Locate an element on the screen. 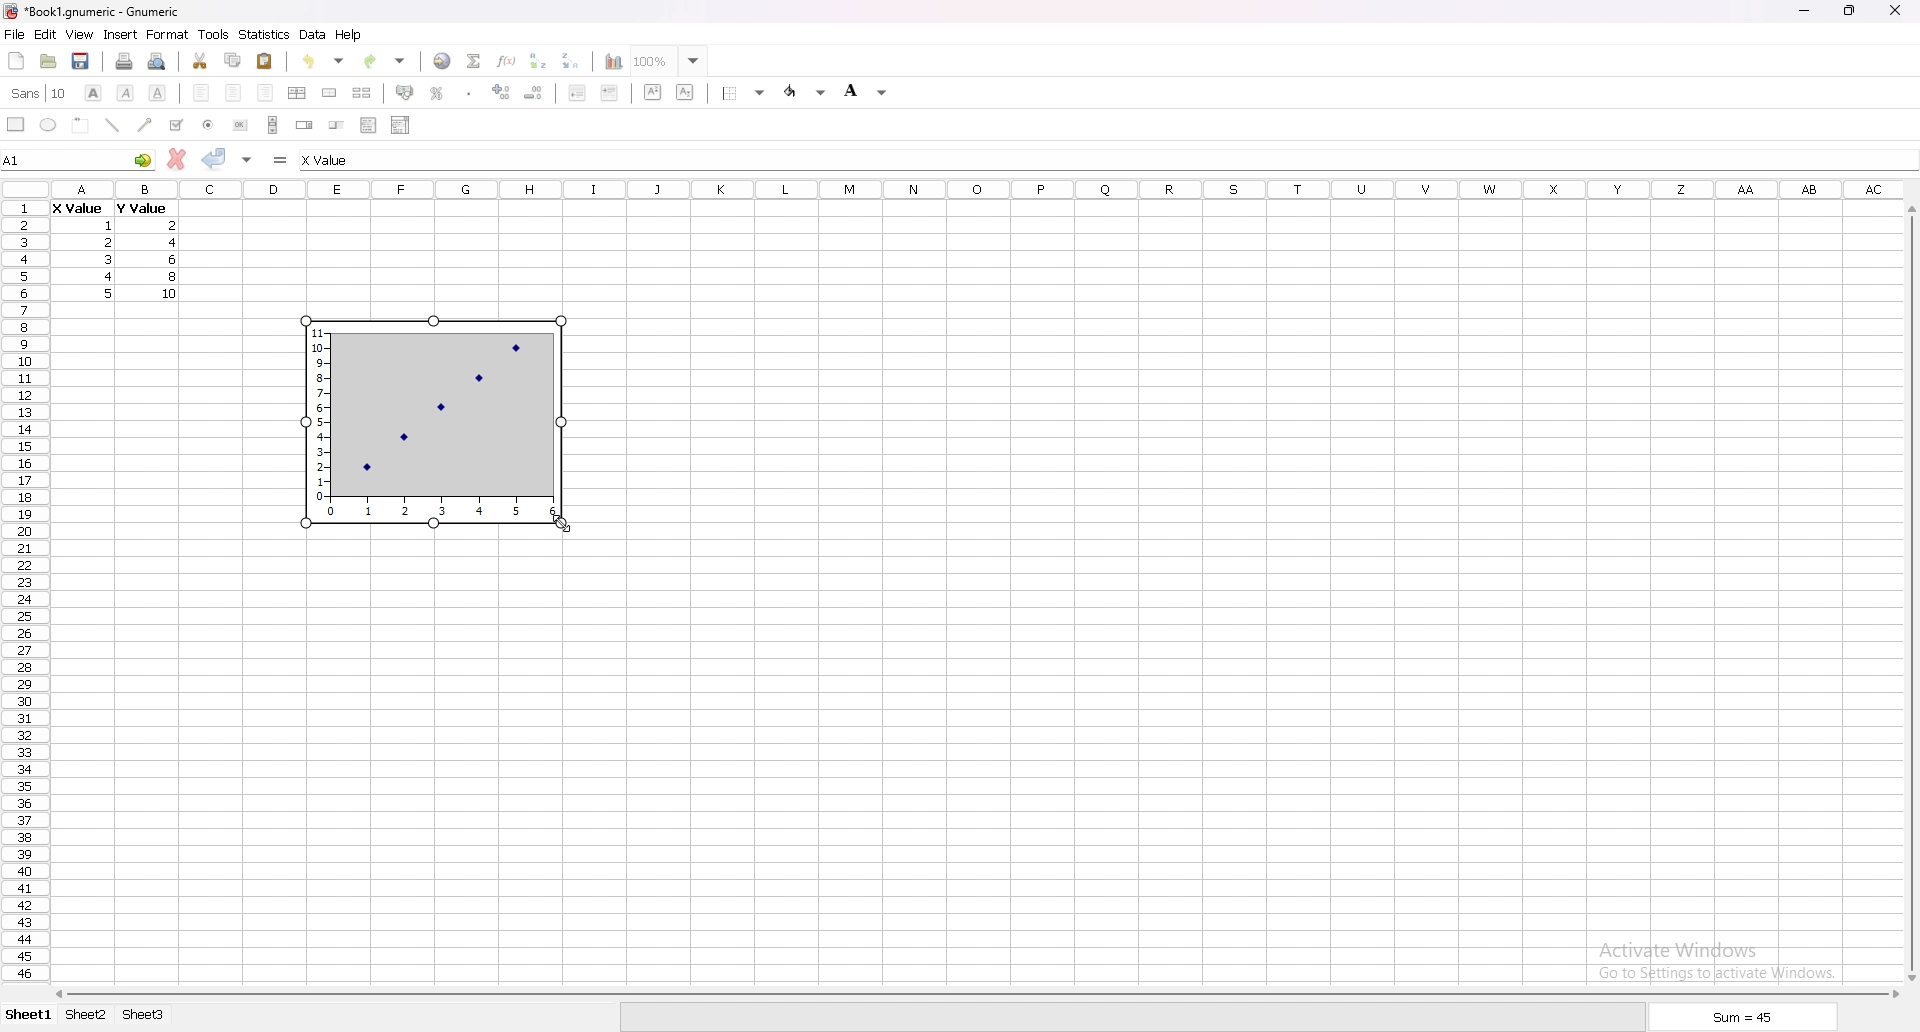  radio button is located at coordinates (209, 125).